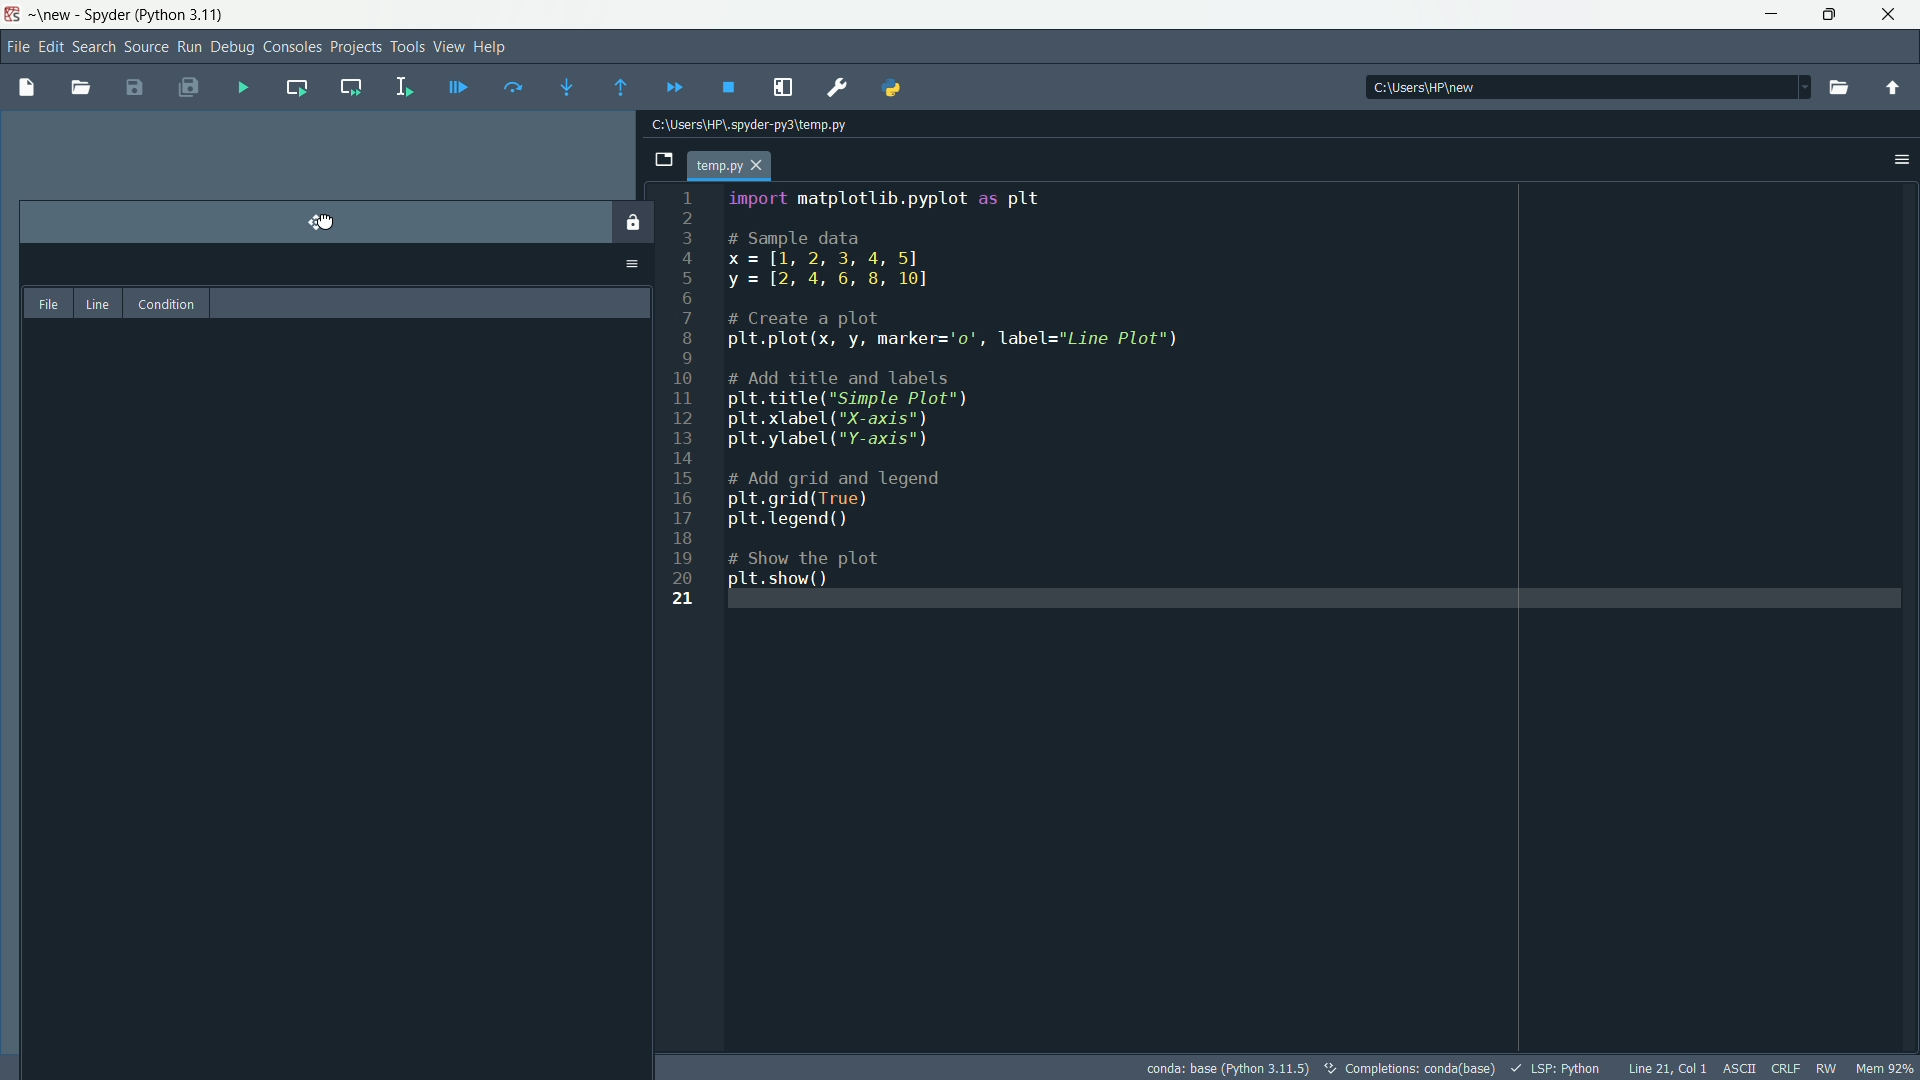 This screenshot has width=1920, height=1080. I want to click on continue execution untill next breakdown, so click(672, 82).